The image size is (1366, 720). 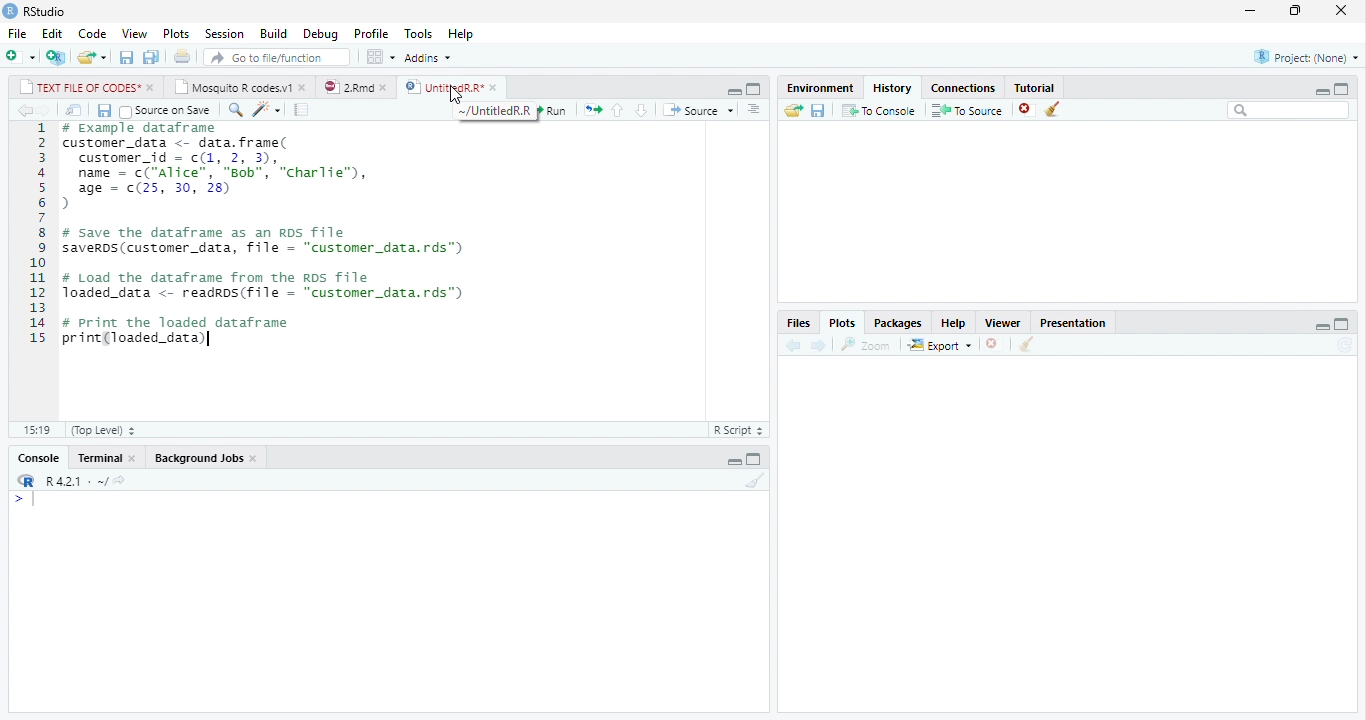 I want to click on R Script, so click(x=740, y=429).